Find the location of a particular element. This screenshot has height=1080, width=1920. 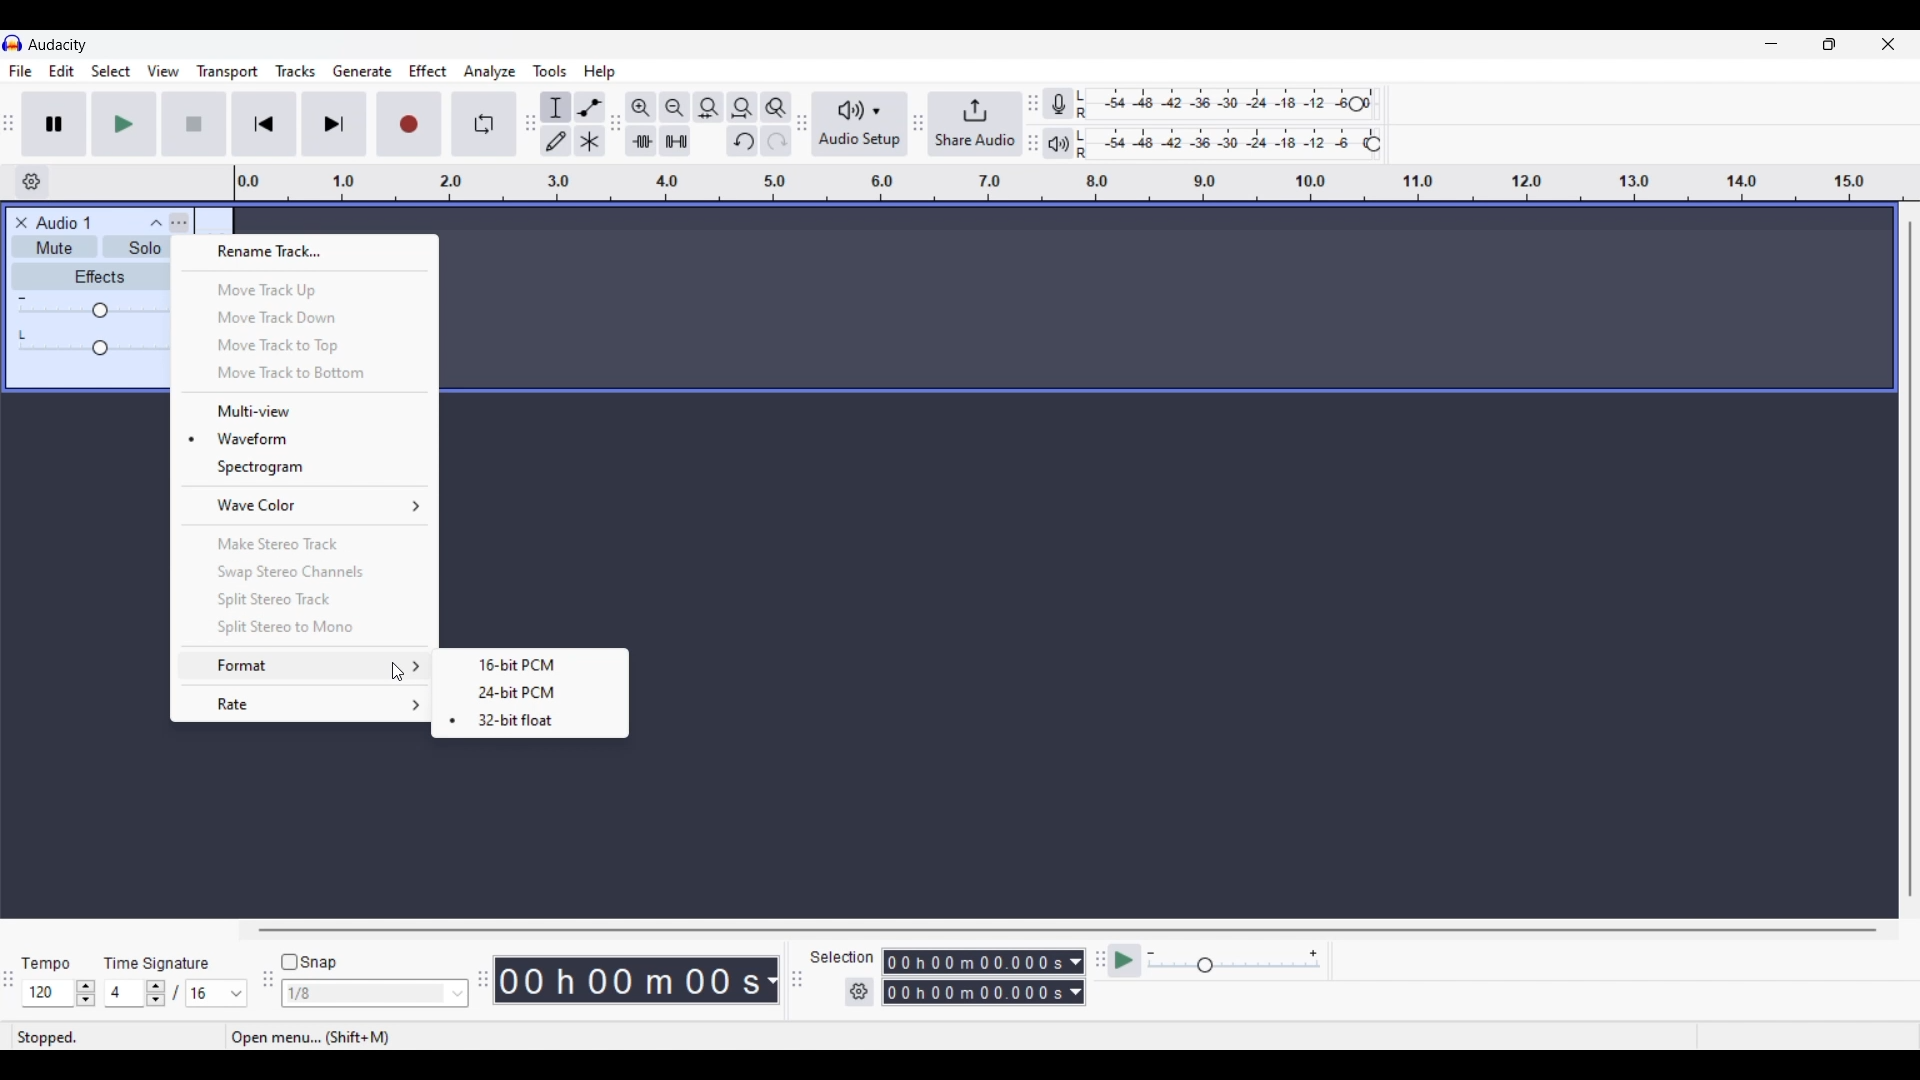

Time Signature is located at coordinates (160, 962).